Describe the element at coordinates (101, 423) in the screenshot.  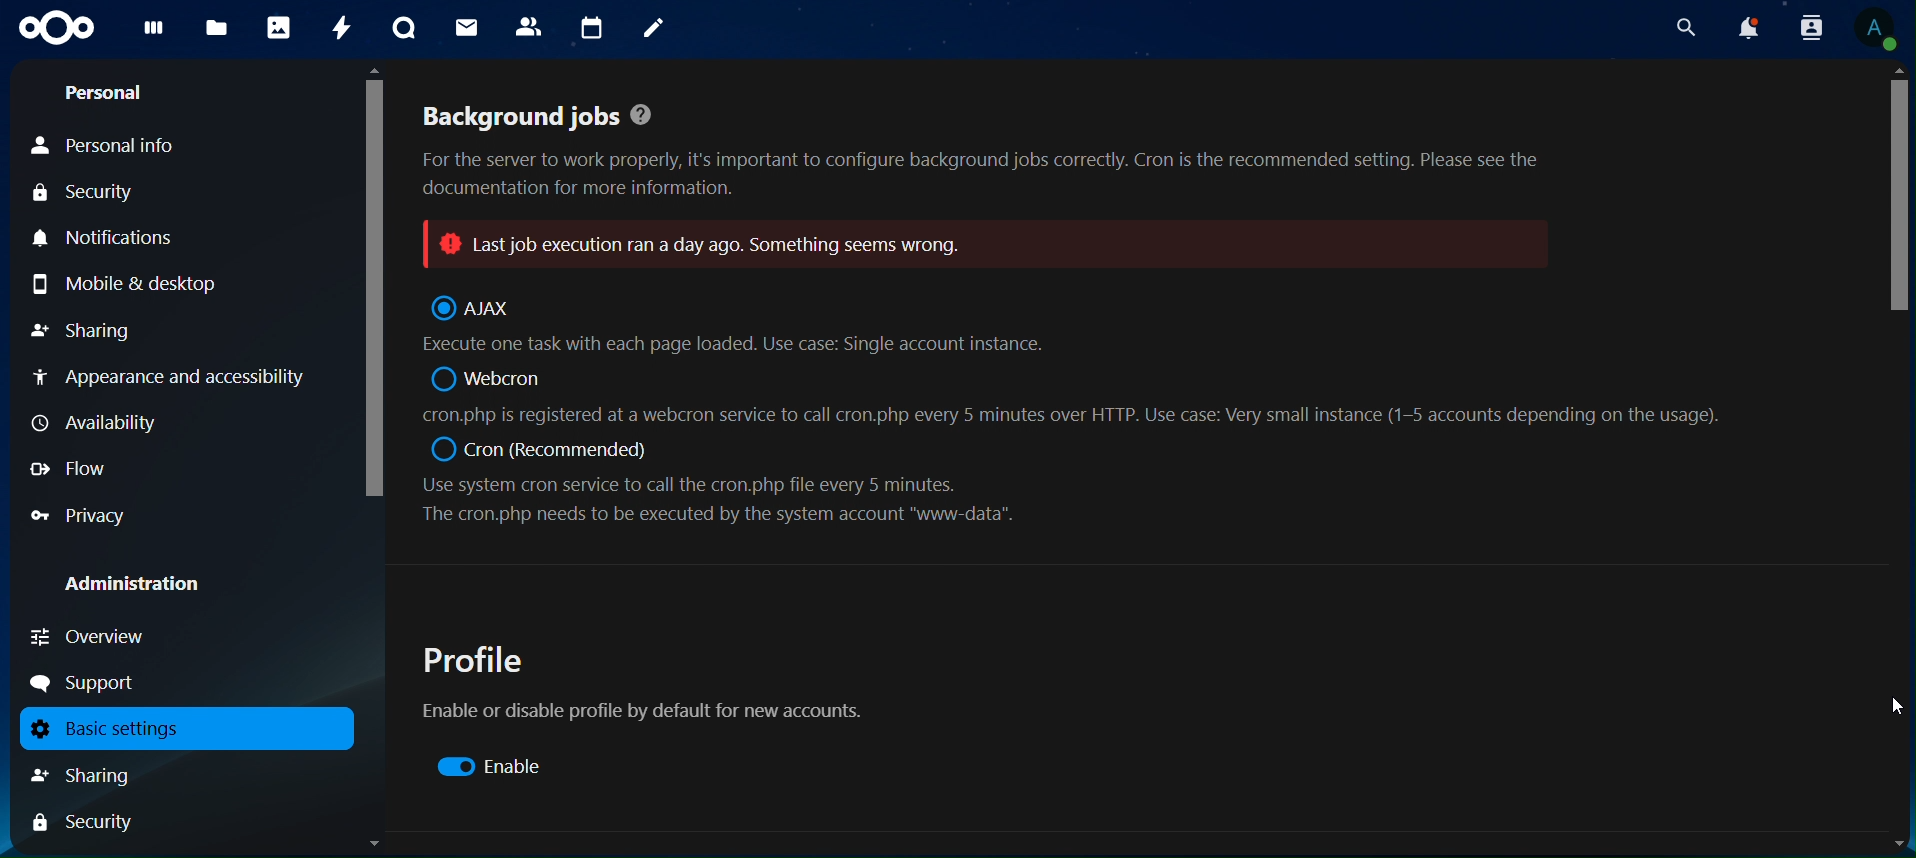
I see `availability` at that location.